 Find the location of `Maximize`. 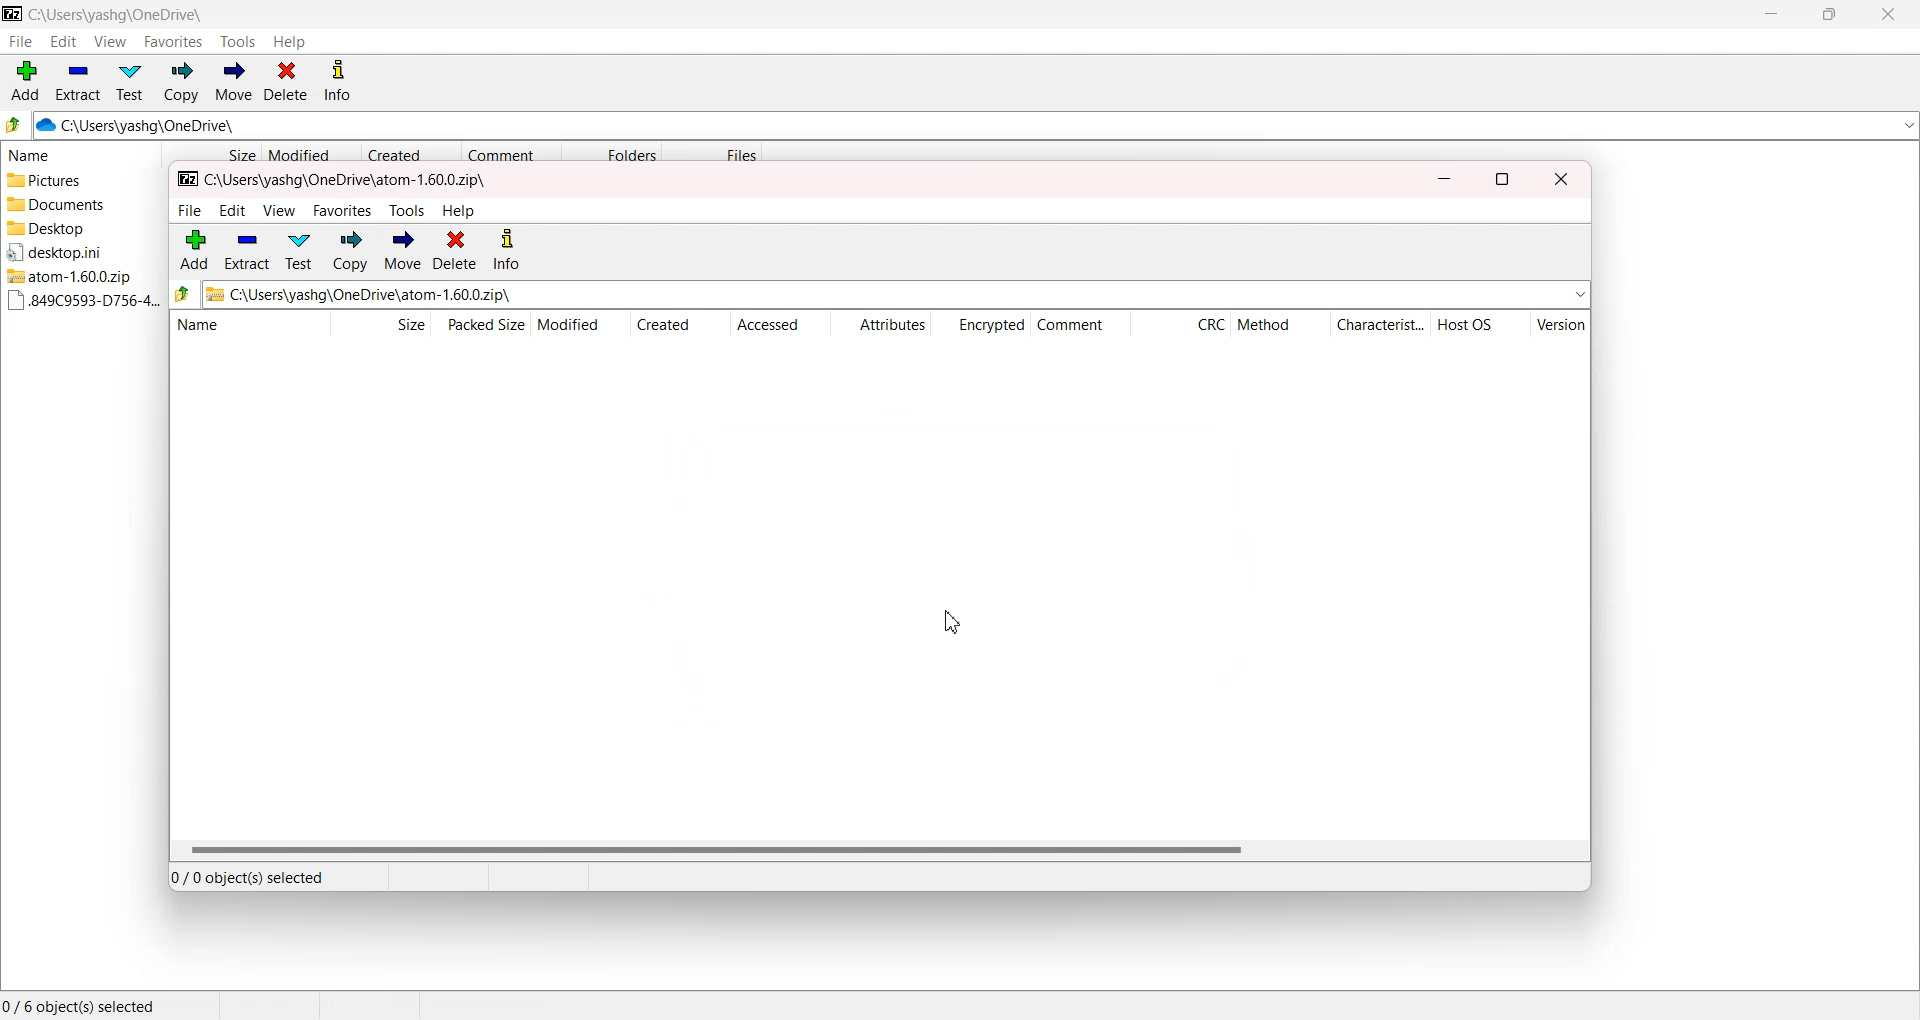

Maximize is located at coordinates (1828, 14).